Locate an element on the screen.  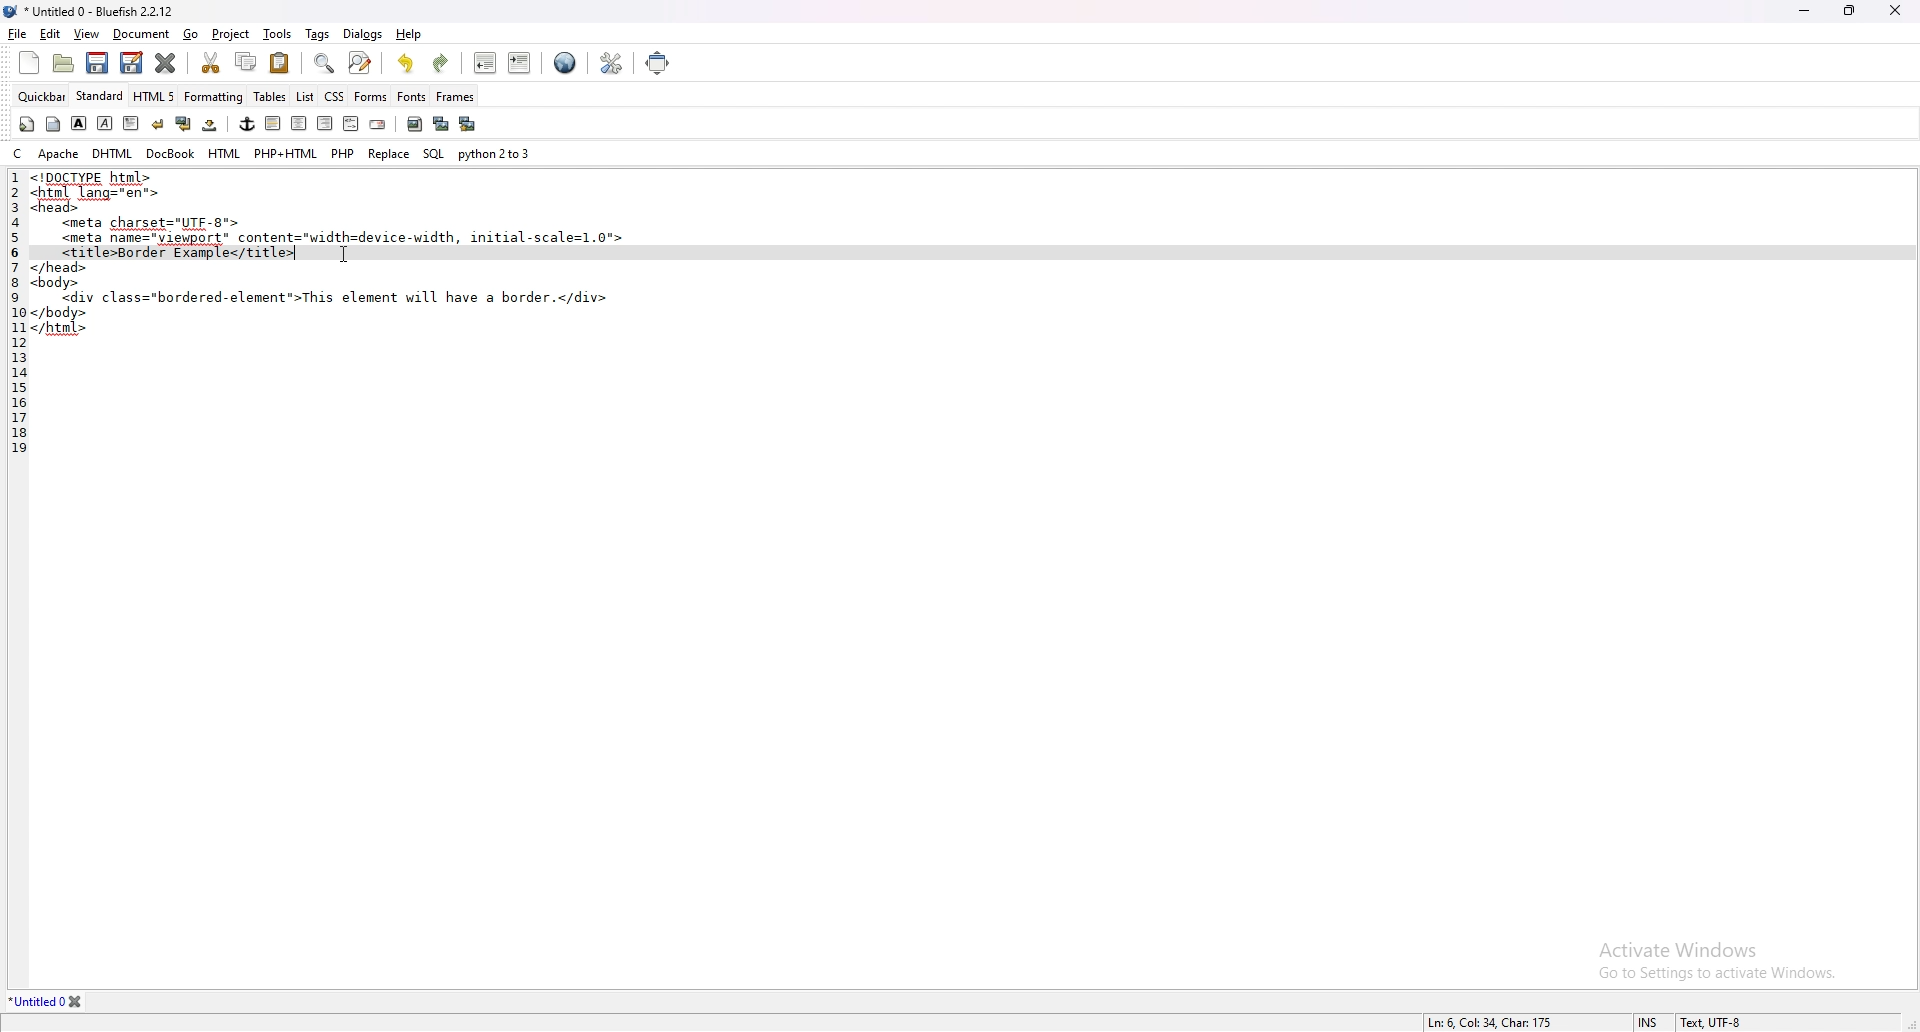
paste is located at coordinates (280, 63).